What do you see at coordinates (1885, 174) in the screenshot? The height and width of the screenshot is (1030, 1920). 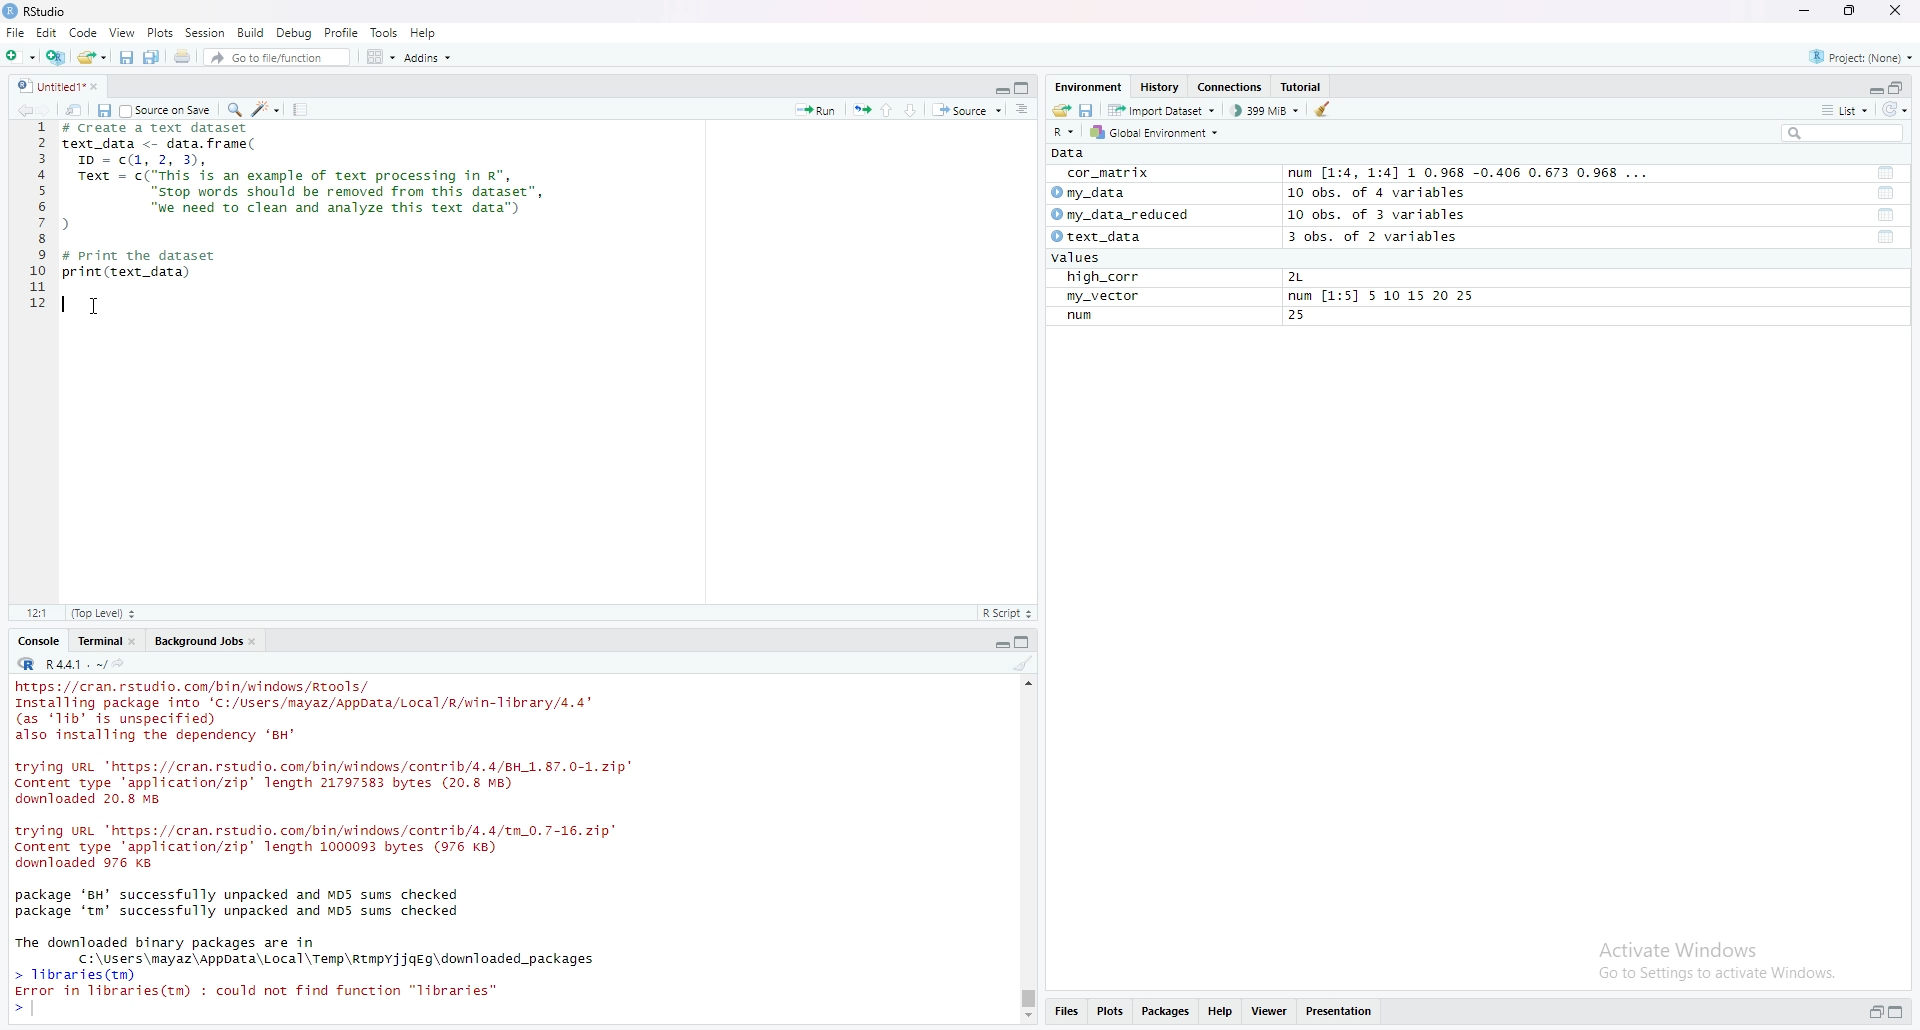 I see `functions` at bounding box center [1885, 174].